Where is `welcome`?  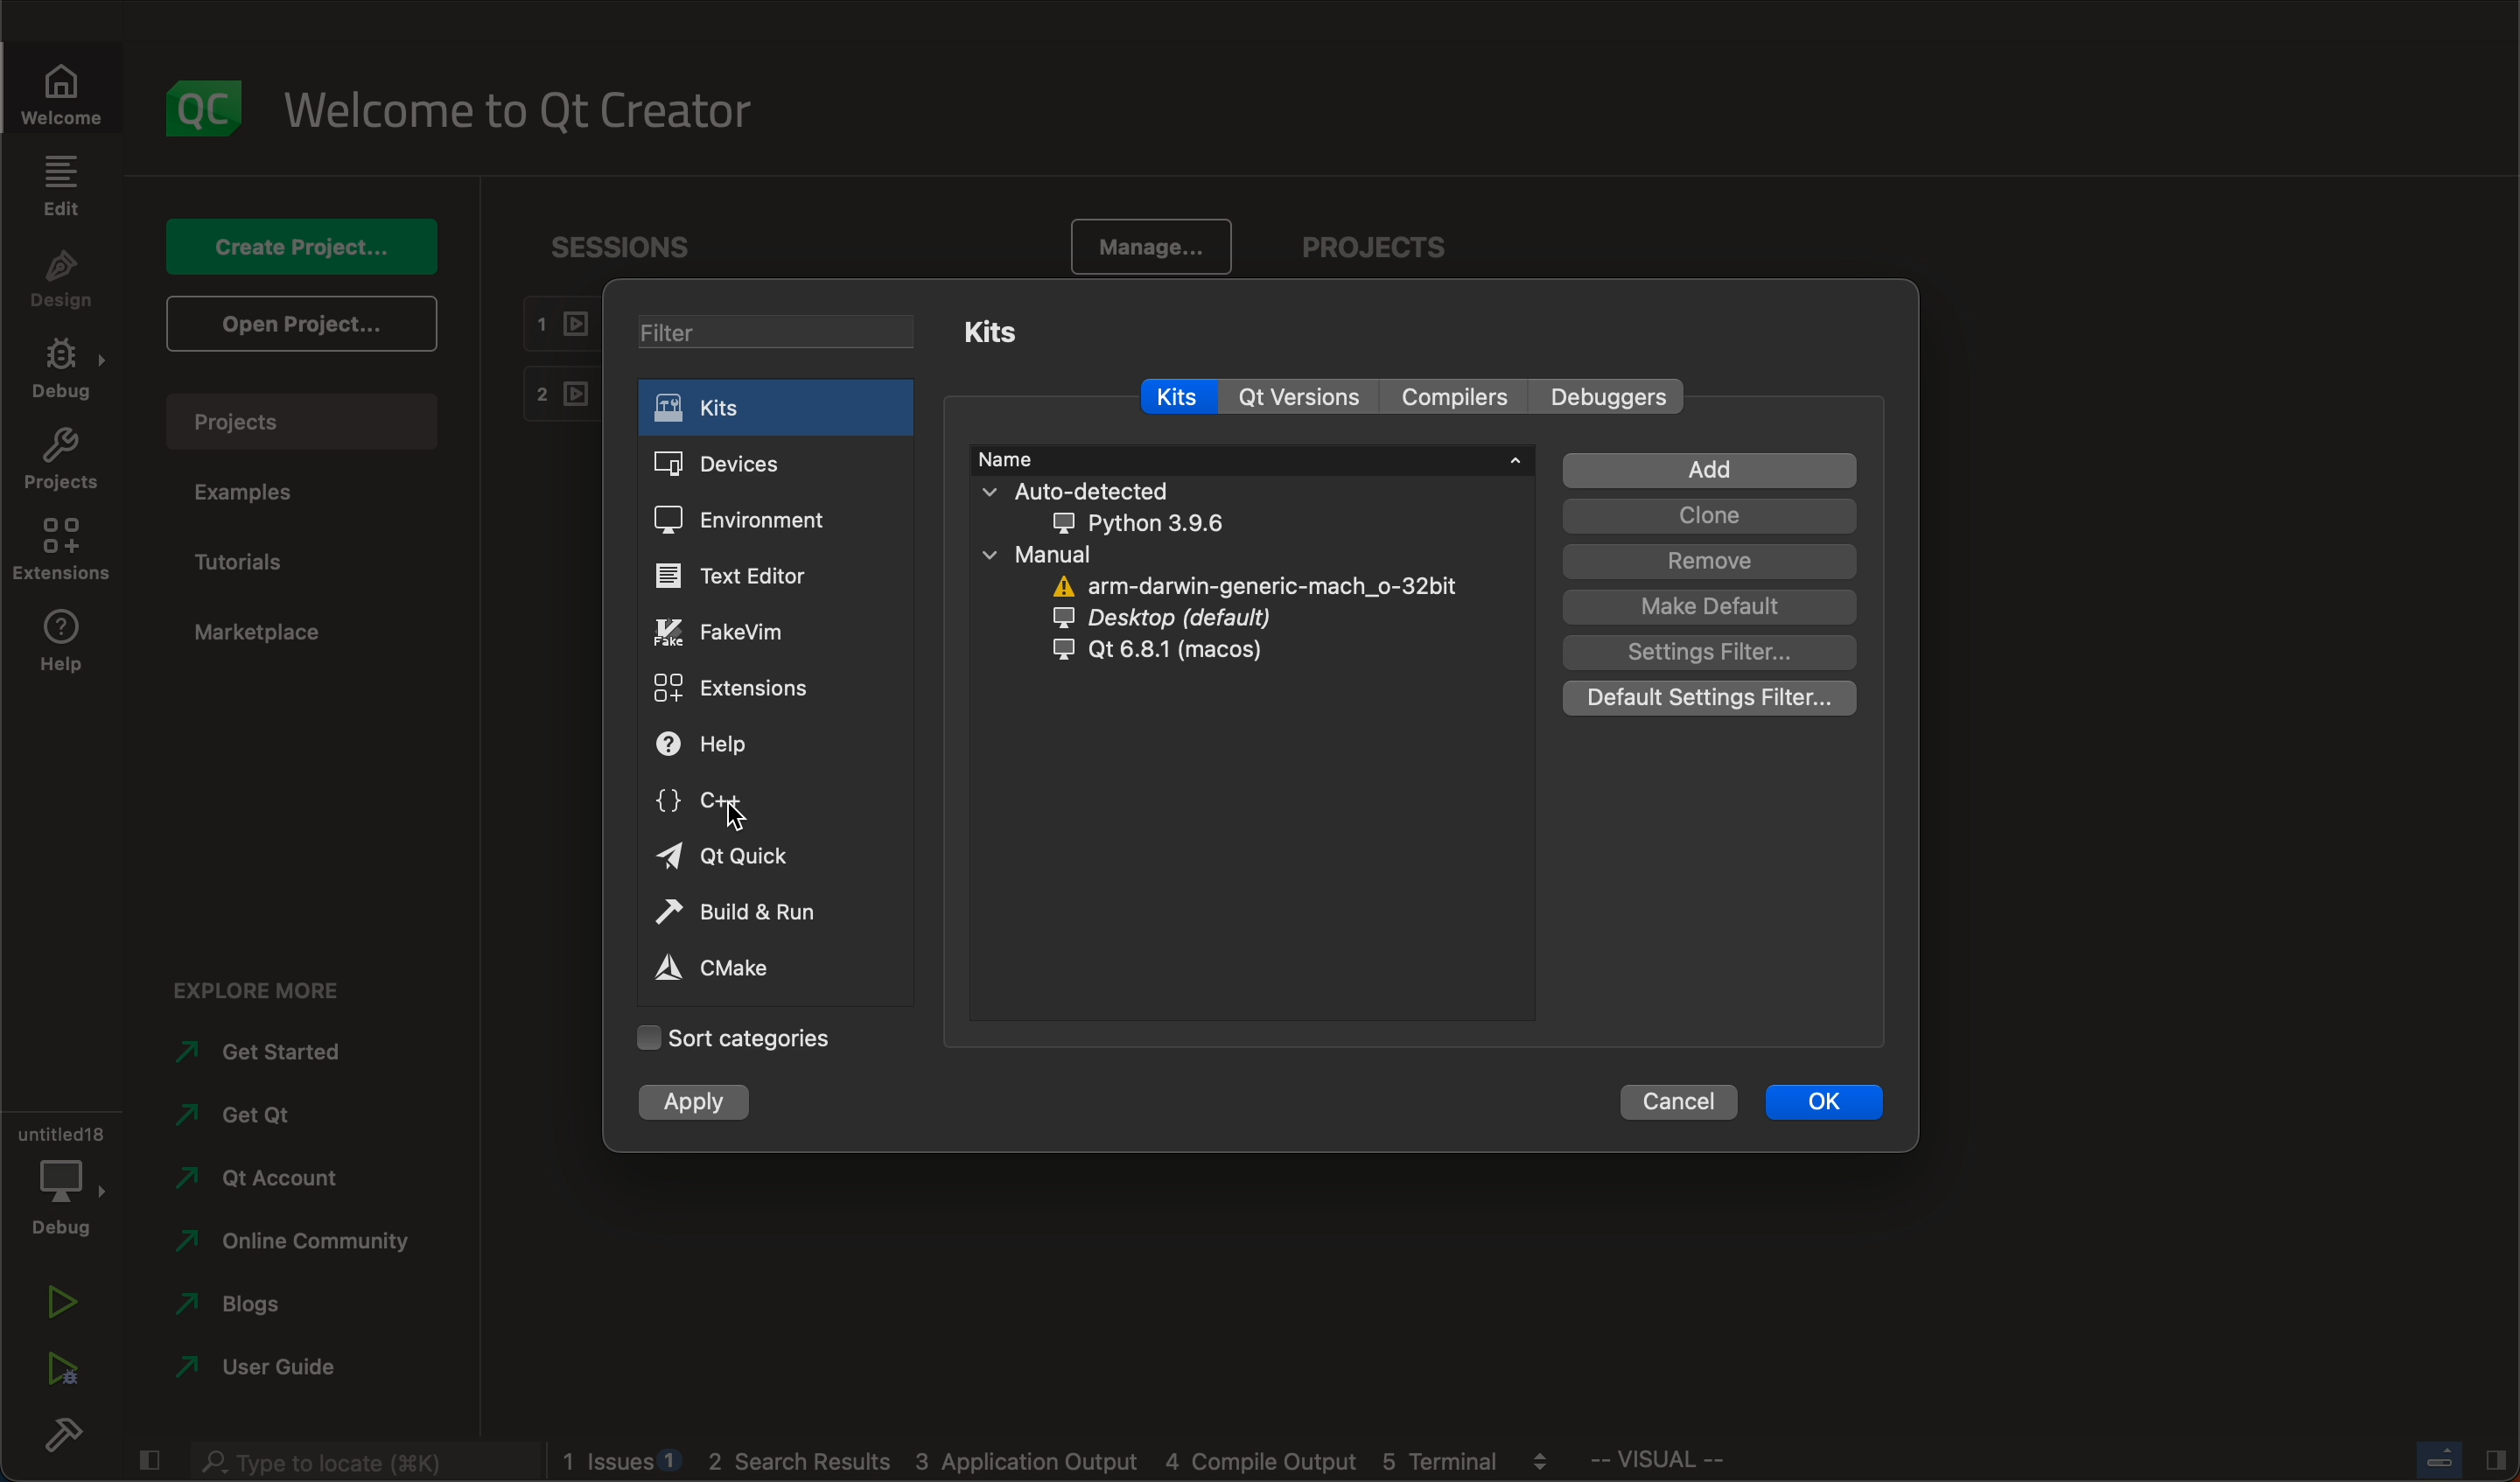
welcome is located at coordinates (73, 92).